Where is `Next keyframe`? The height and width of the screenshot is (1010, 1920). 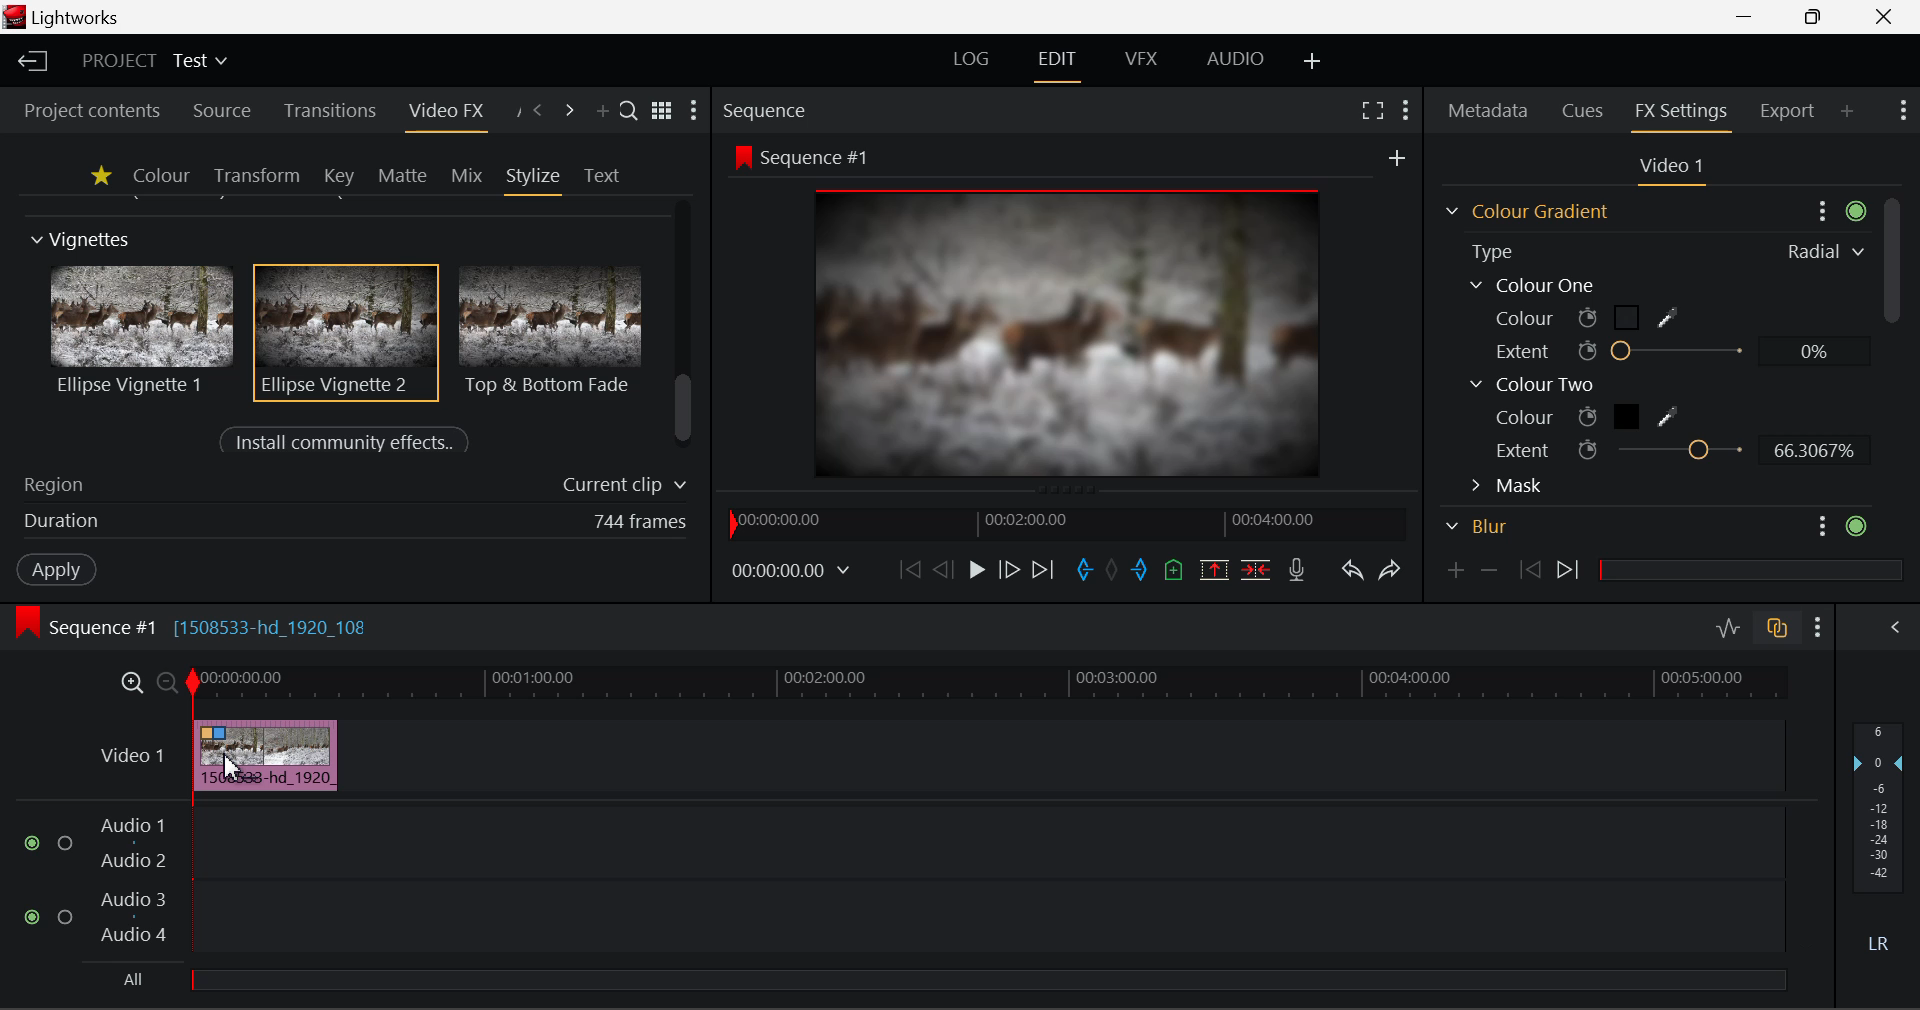 Next keyframe is located at coordinates (1568, 574).